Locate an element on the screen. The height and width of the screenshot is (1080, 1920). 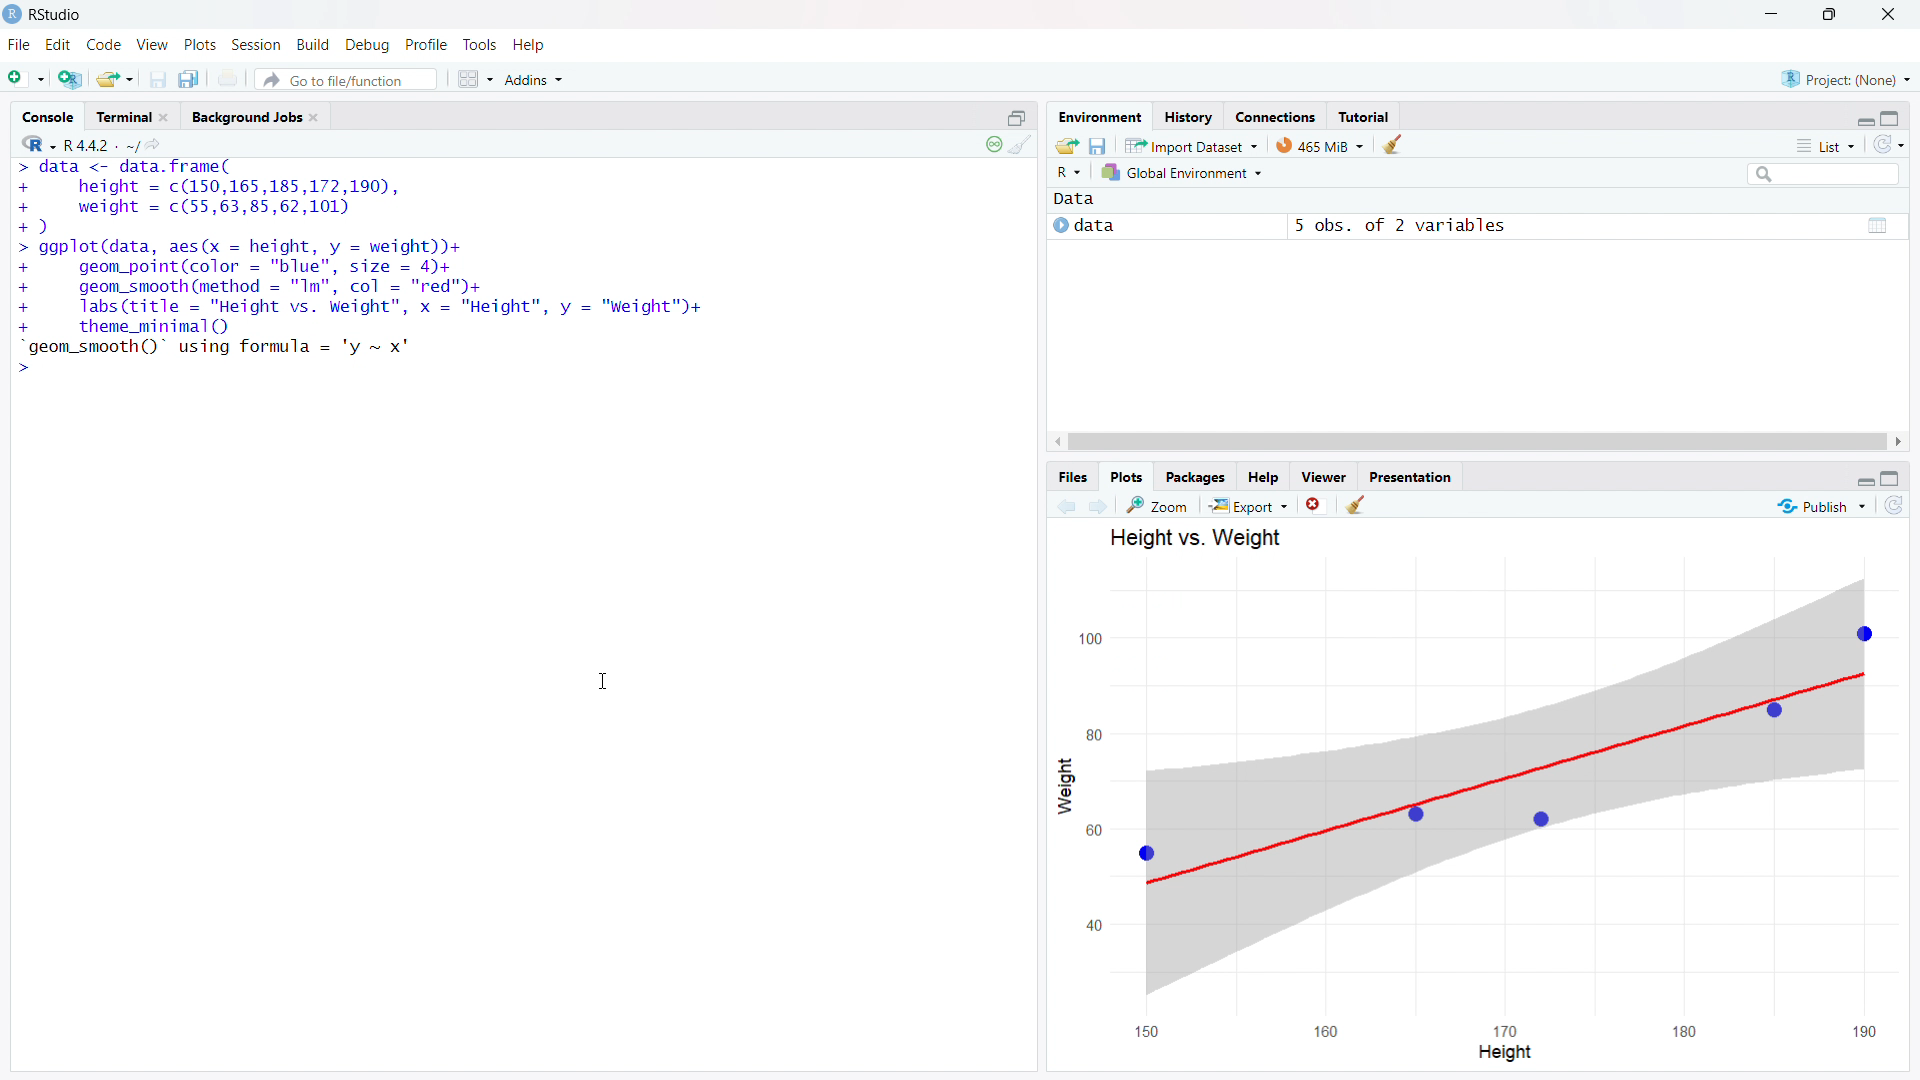
help is located at coordinates (530, 45).